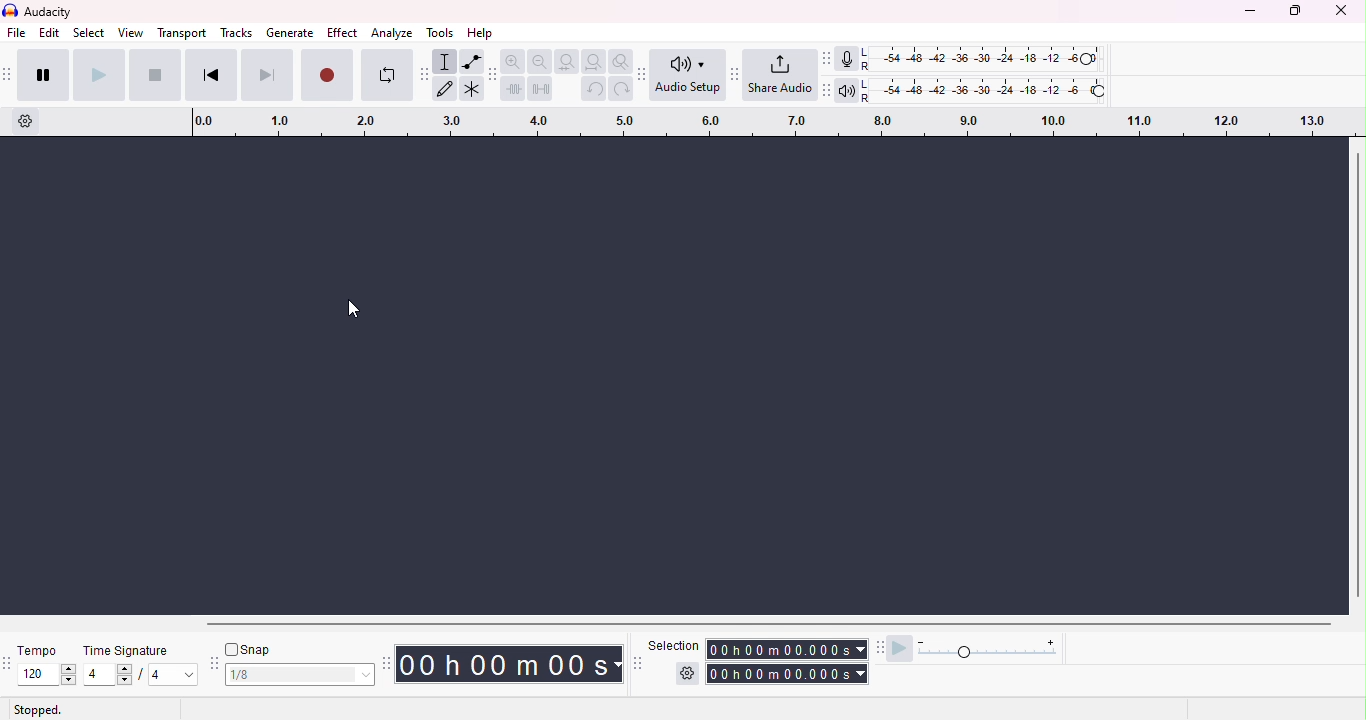 The image size is (1366, 720). I want to click on title, so click(43, 12).